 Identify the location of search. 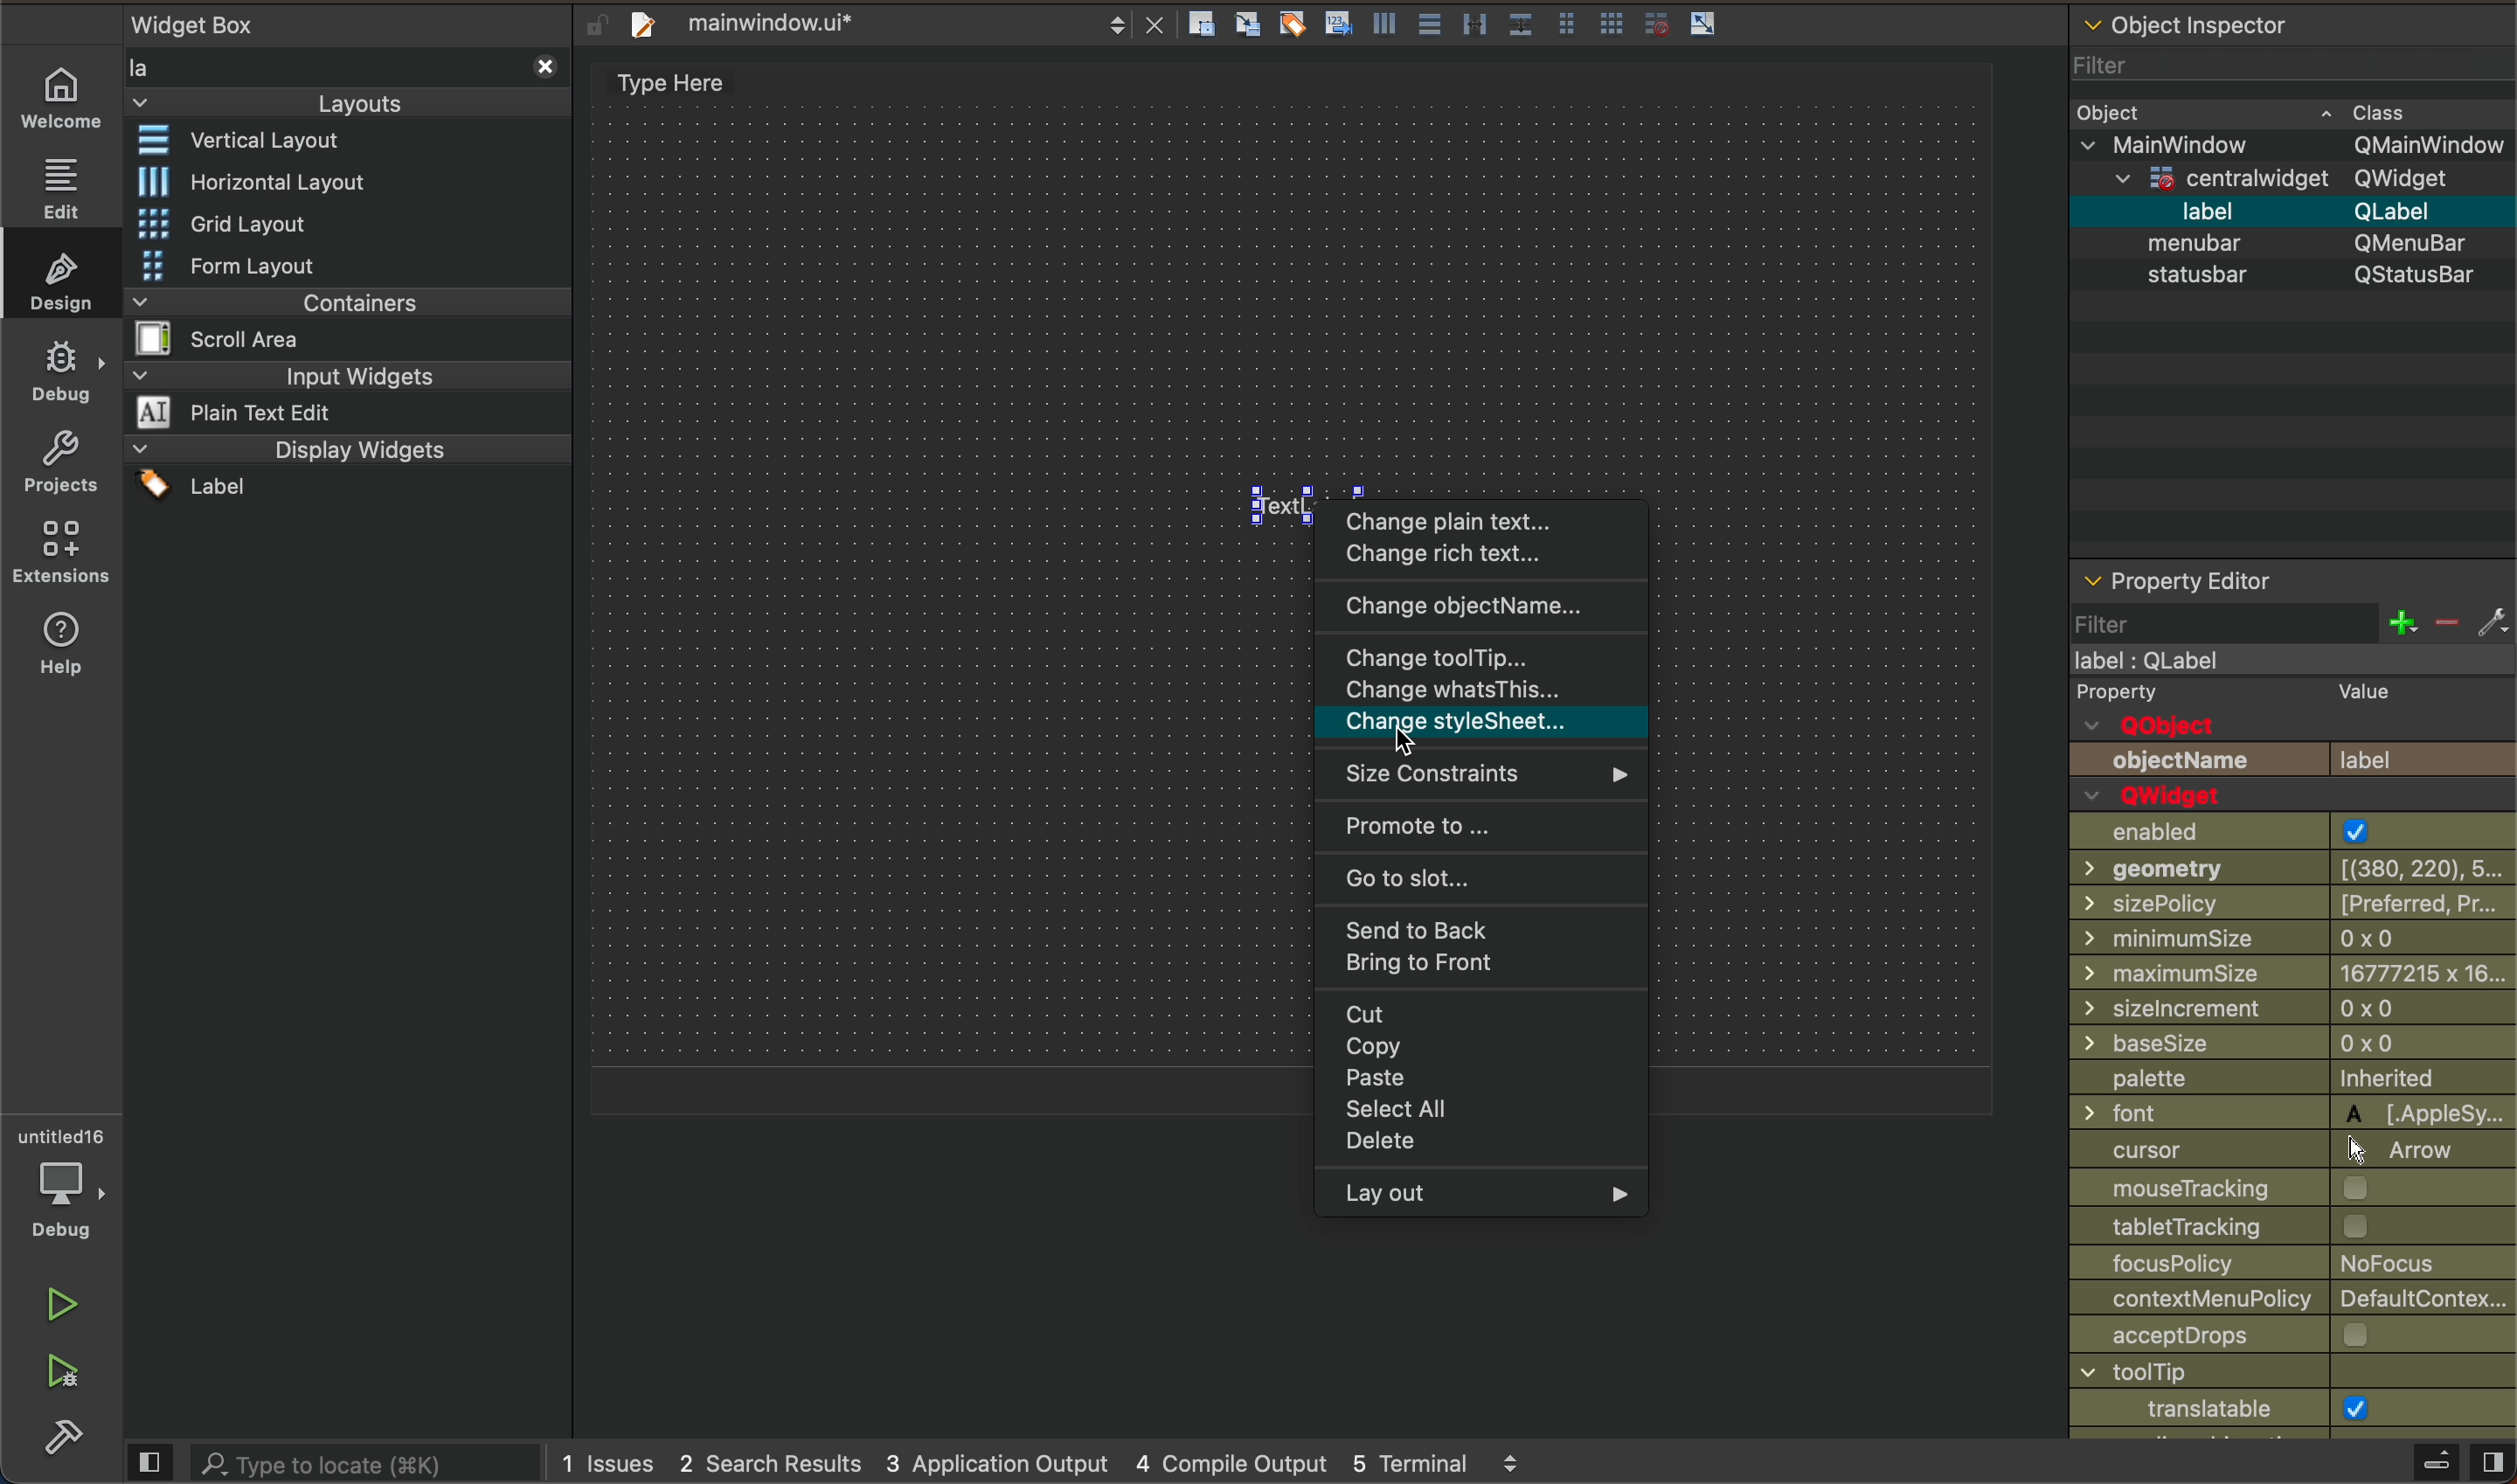
(331, 1461).